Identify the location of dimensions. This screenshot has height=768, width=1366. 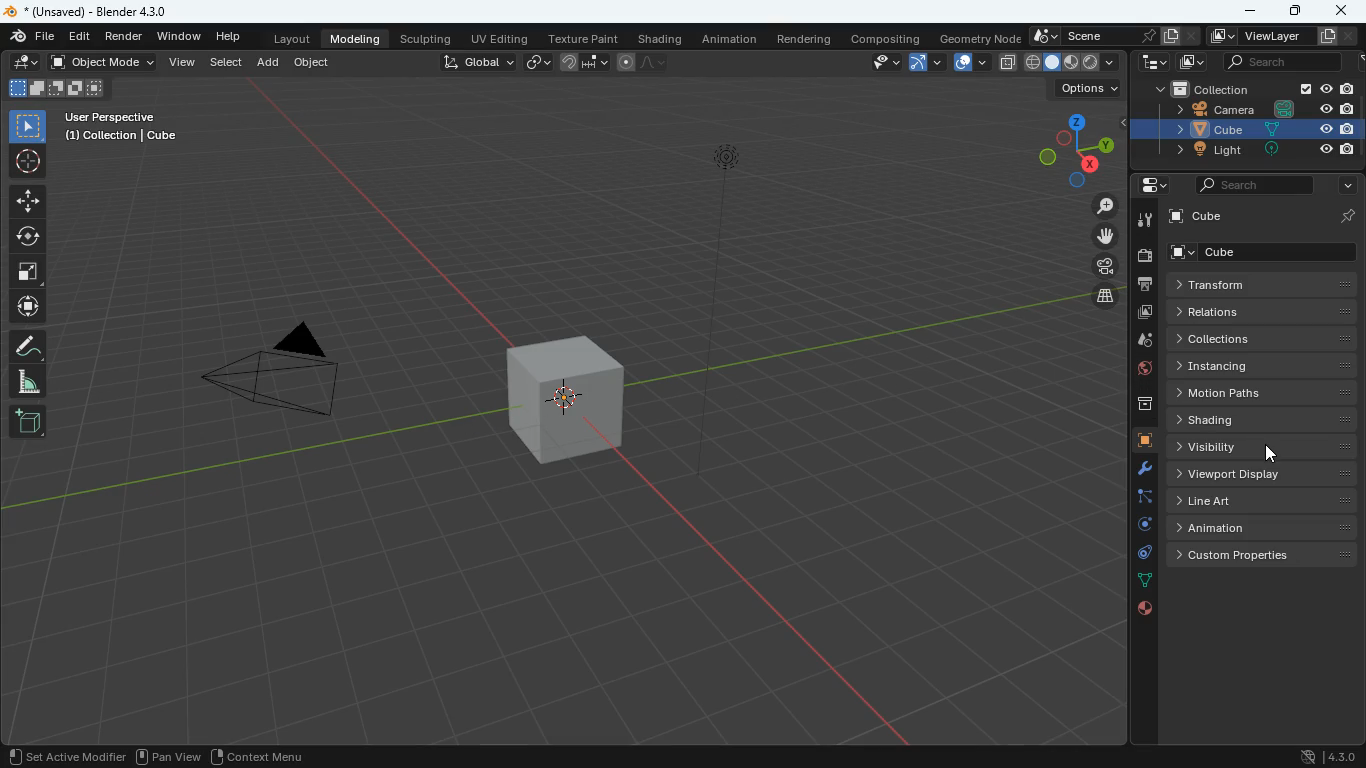
(1072, 148).